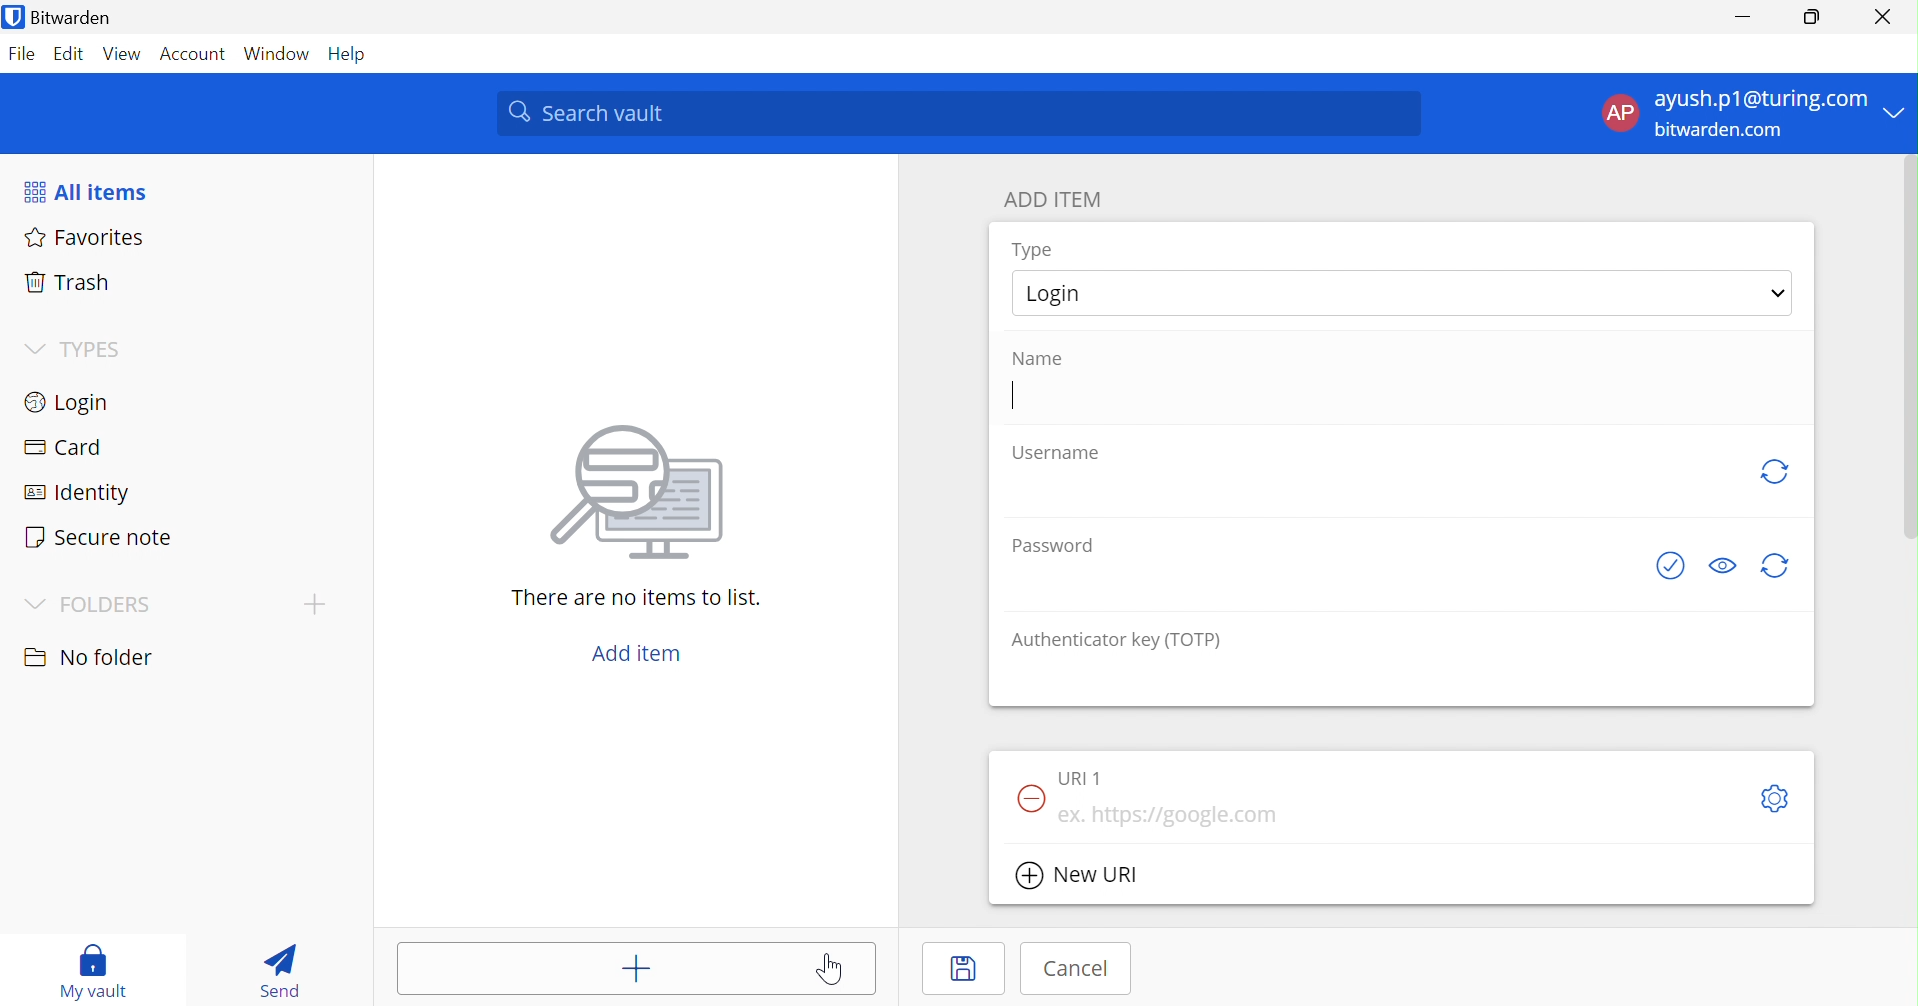 The height and width of the screenshot is (1006, 1918). What do you see at coordinates (23, 55) in the screenshot?
I see `File` at bounding box center [23, 55].